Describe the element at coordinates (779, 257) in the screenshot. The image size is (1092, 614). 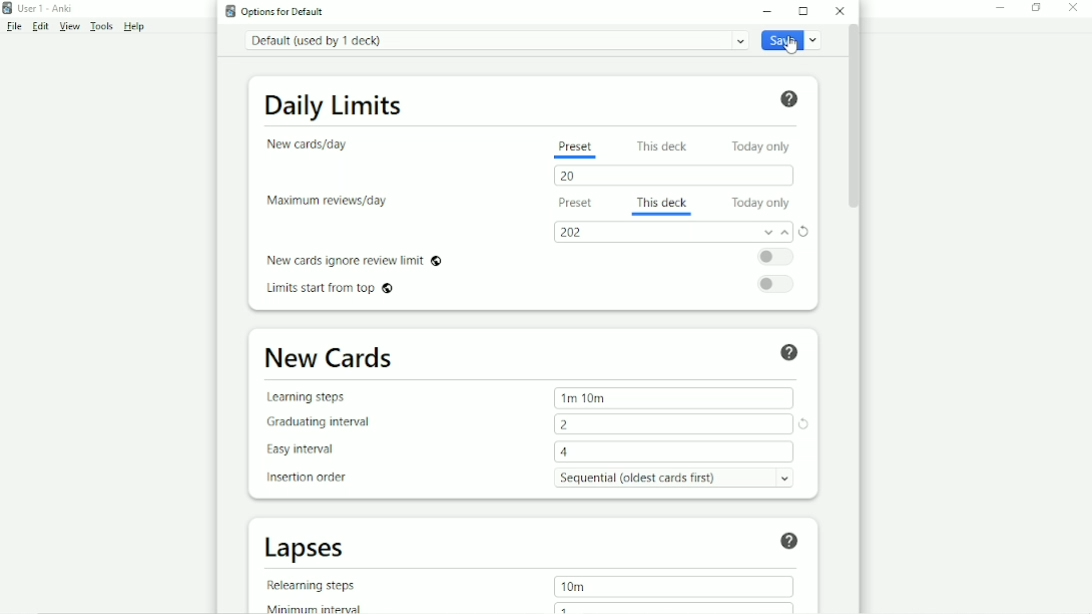
I see `Toggle on/off` at that location.